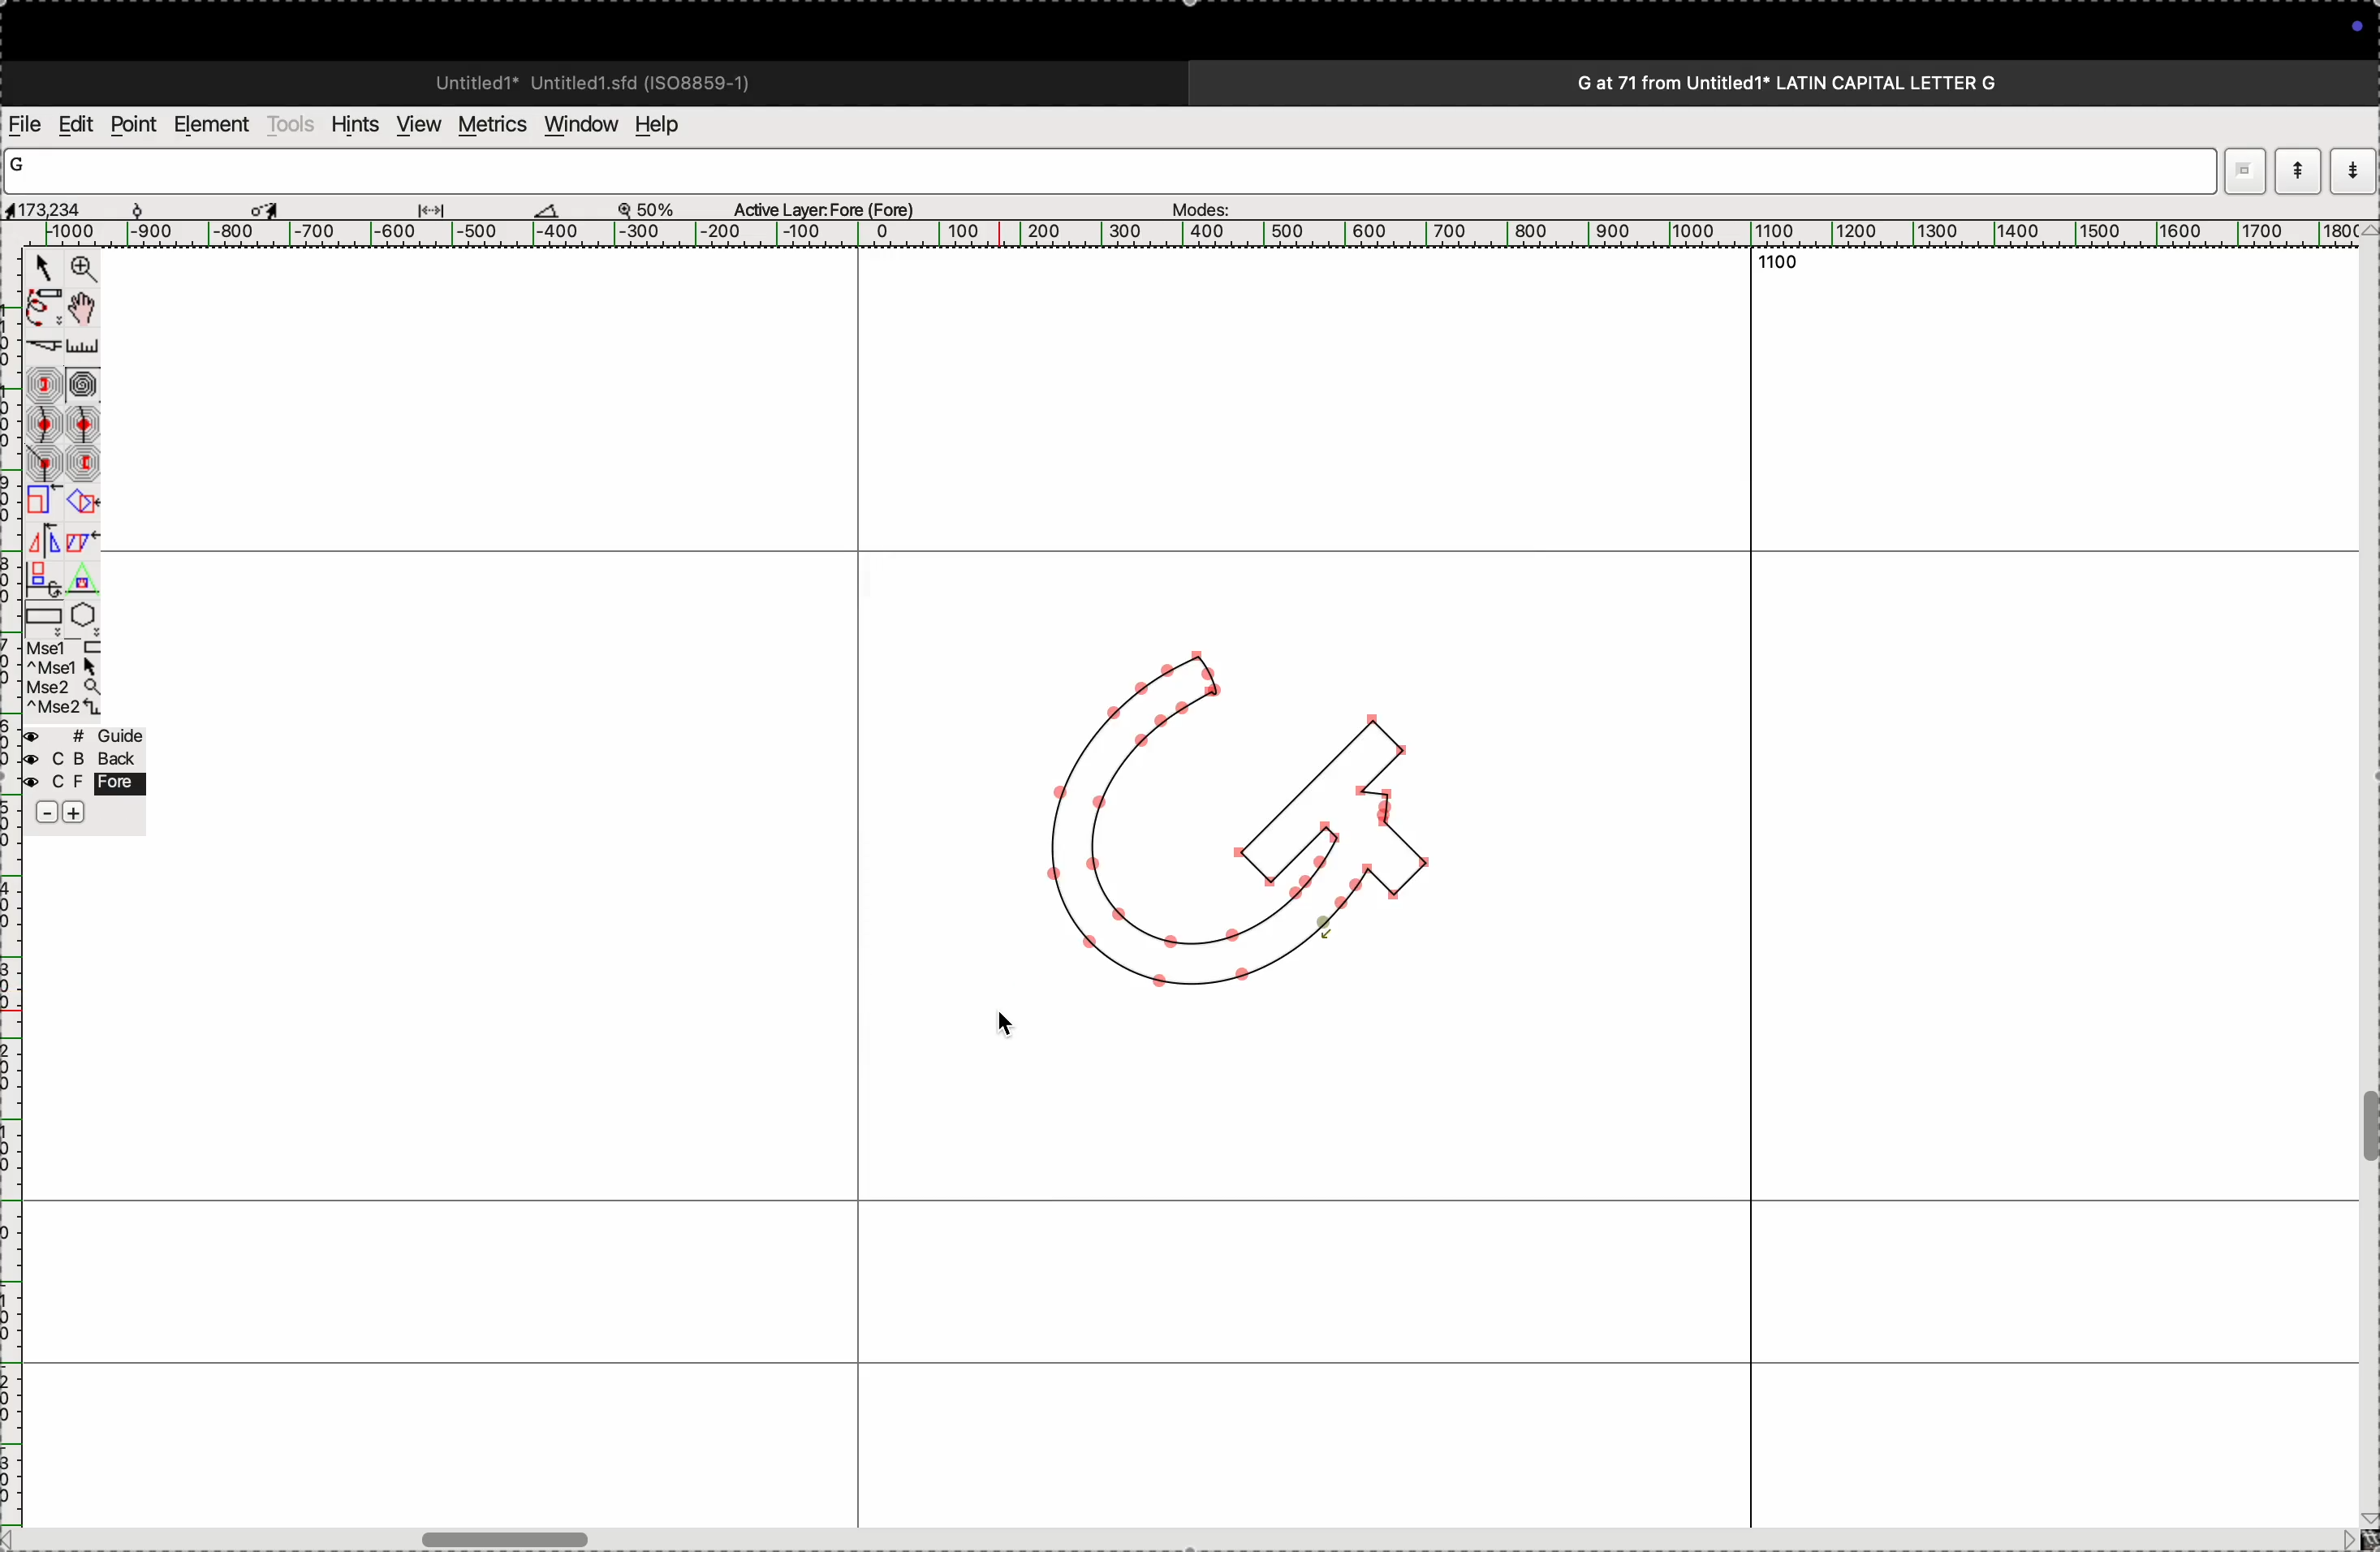  I want to click on perspective, so click(82, 579).